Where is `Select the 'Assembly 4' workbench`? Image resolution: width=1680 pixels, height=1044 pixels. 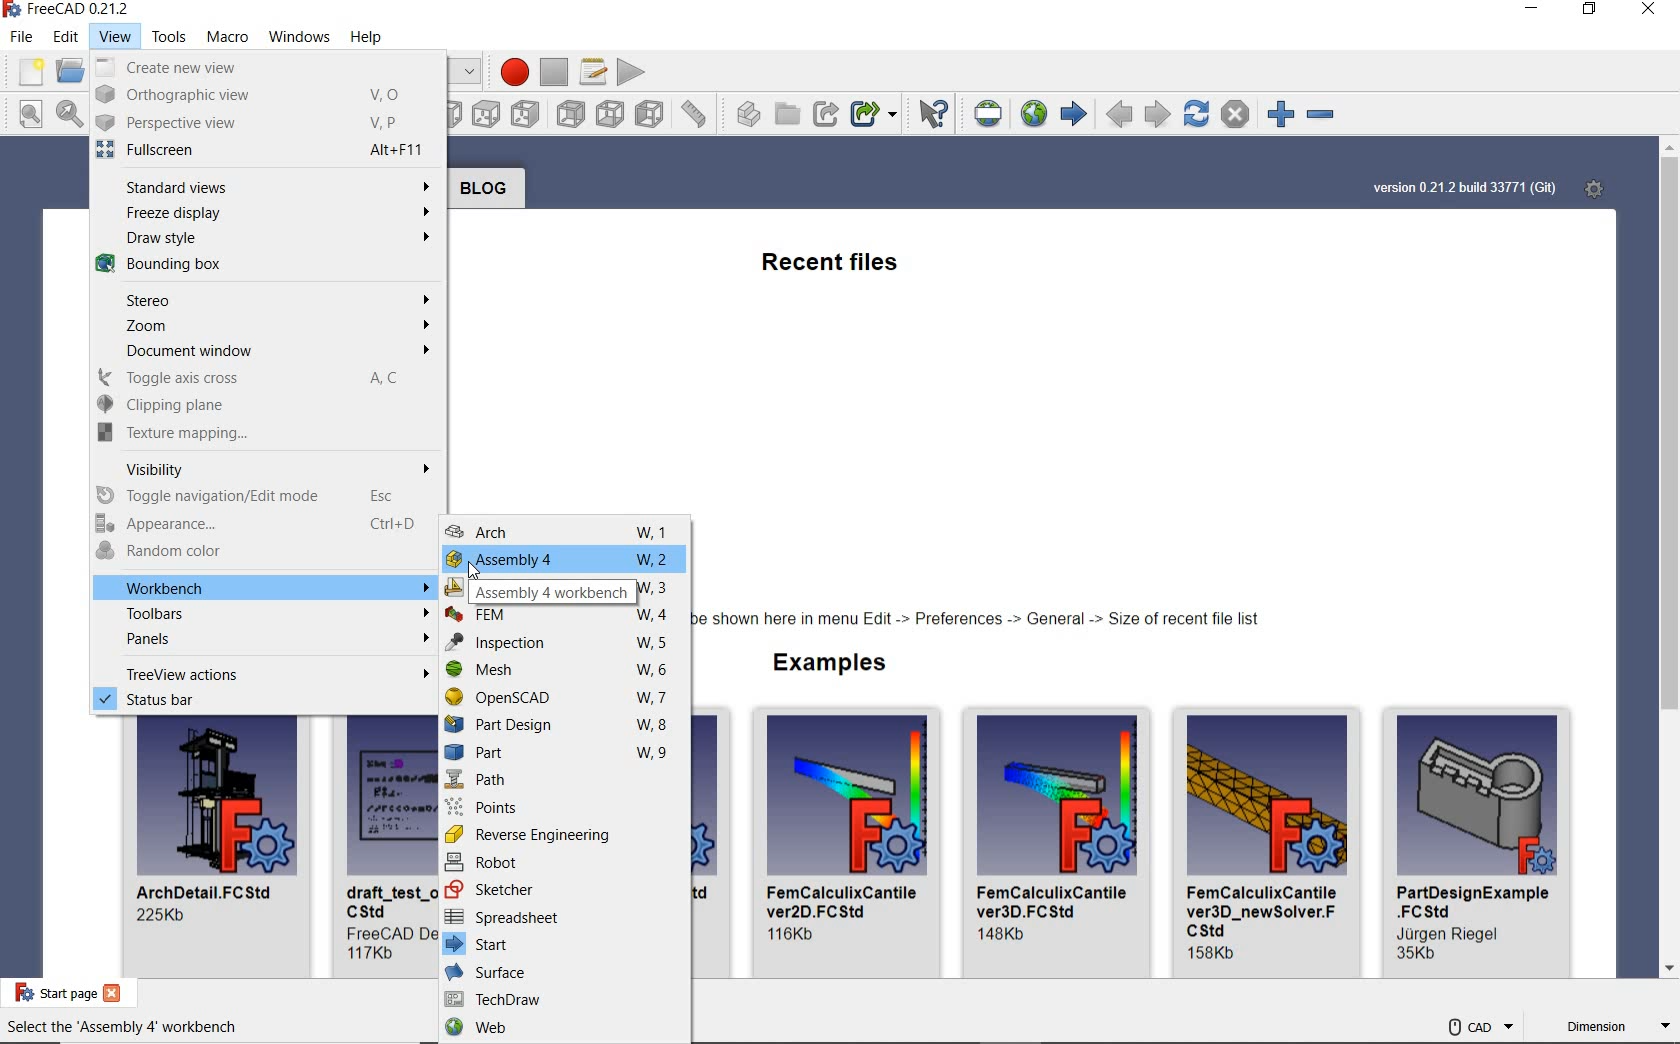
Select the 'Assembly 4' workbench is located at coordinates (126, 1028).